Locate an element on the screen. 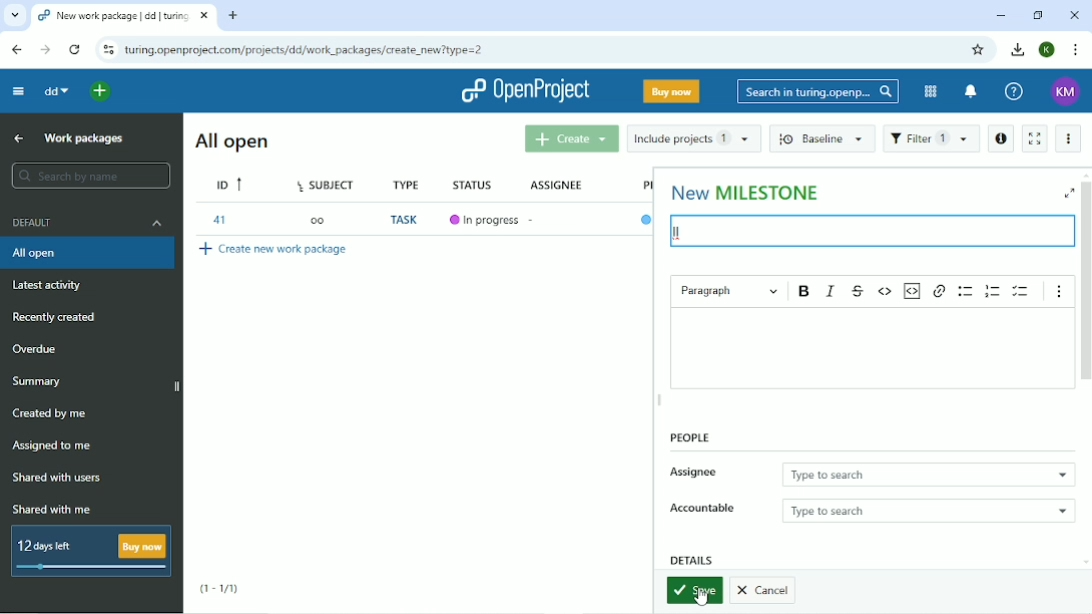 The height and width of the screenshot is (614, 1092). To-do list is located at coordinates (1022, 291).